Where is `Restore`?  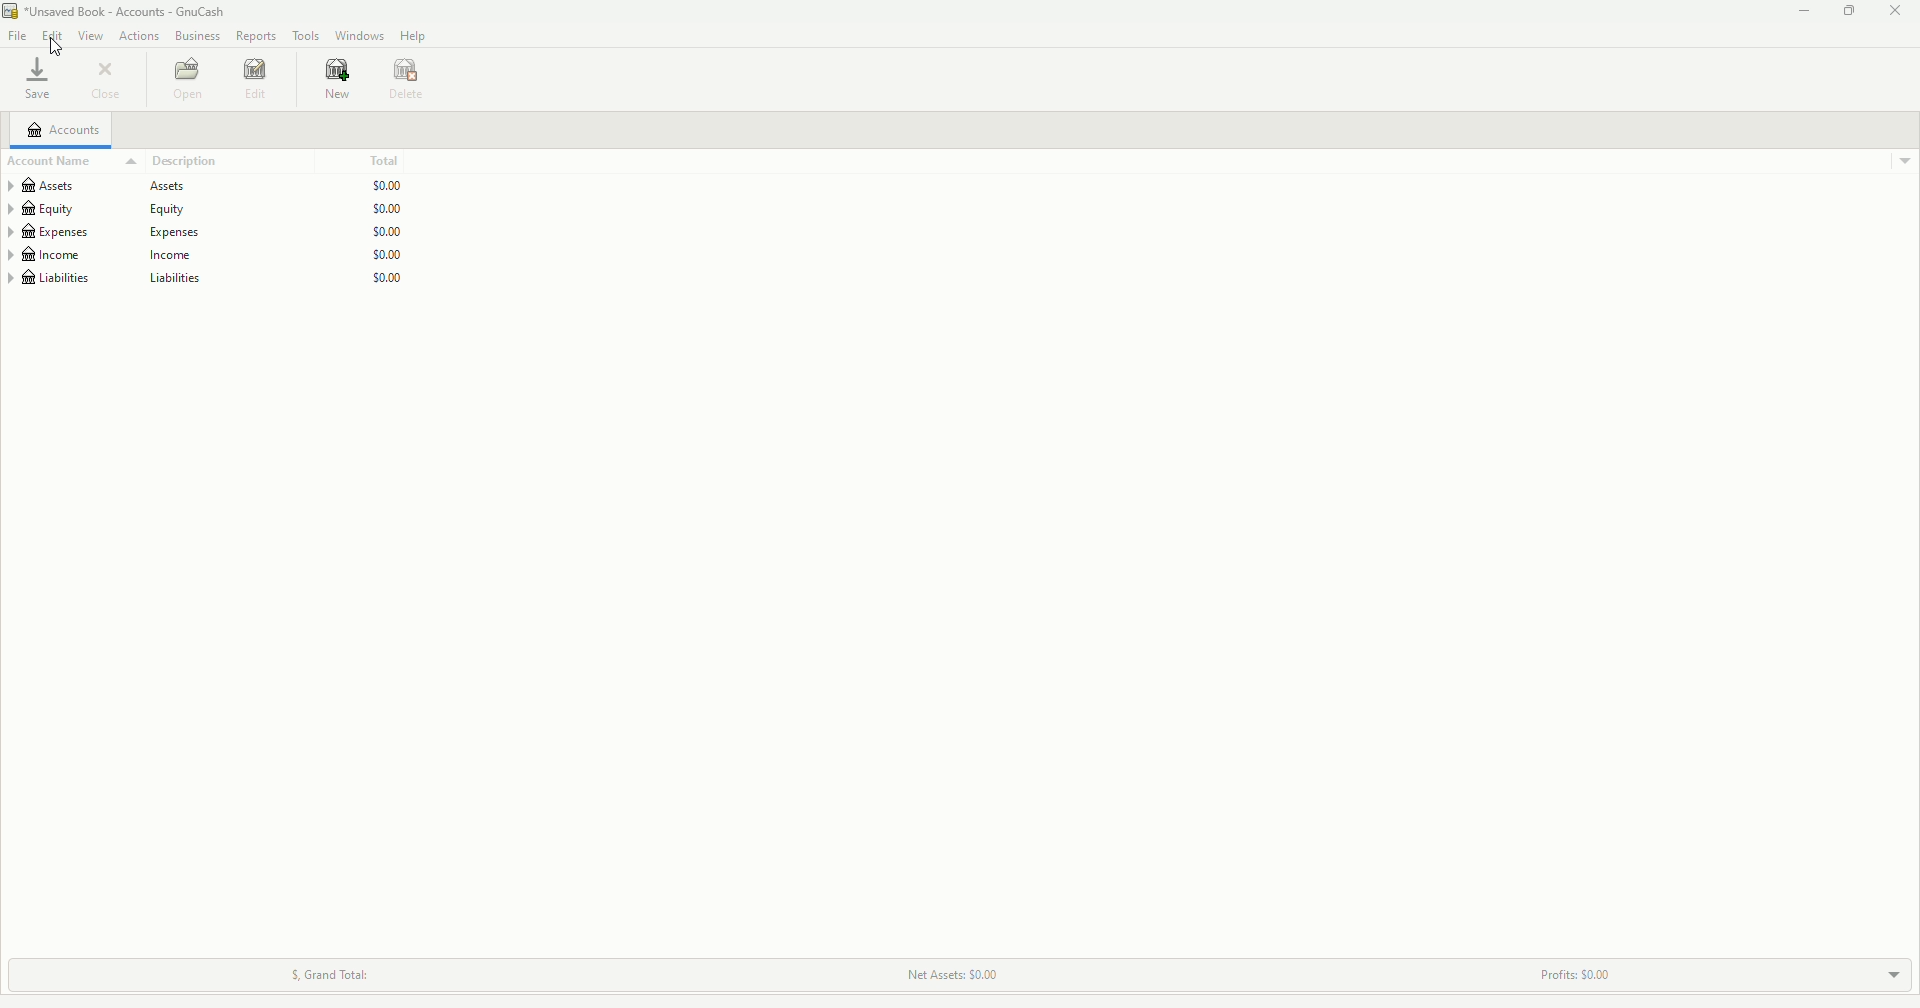
Restore is located at coordinates (1849, 12).